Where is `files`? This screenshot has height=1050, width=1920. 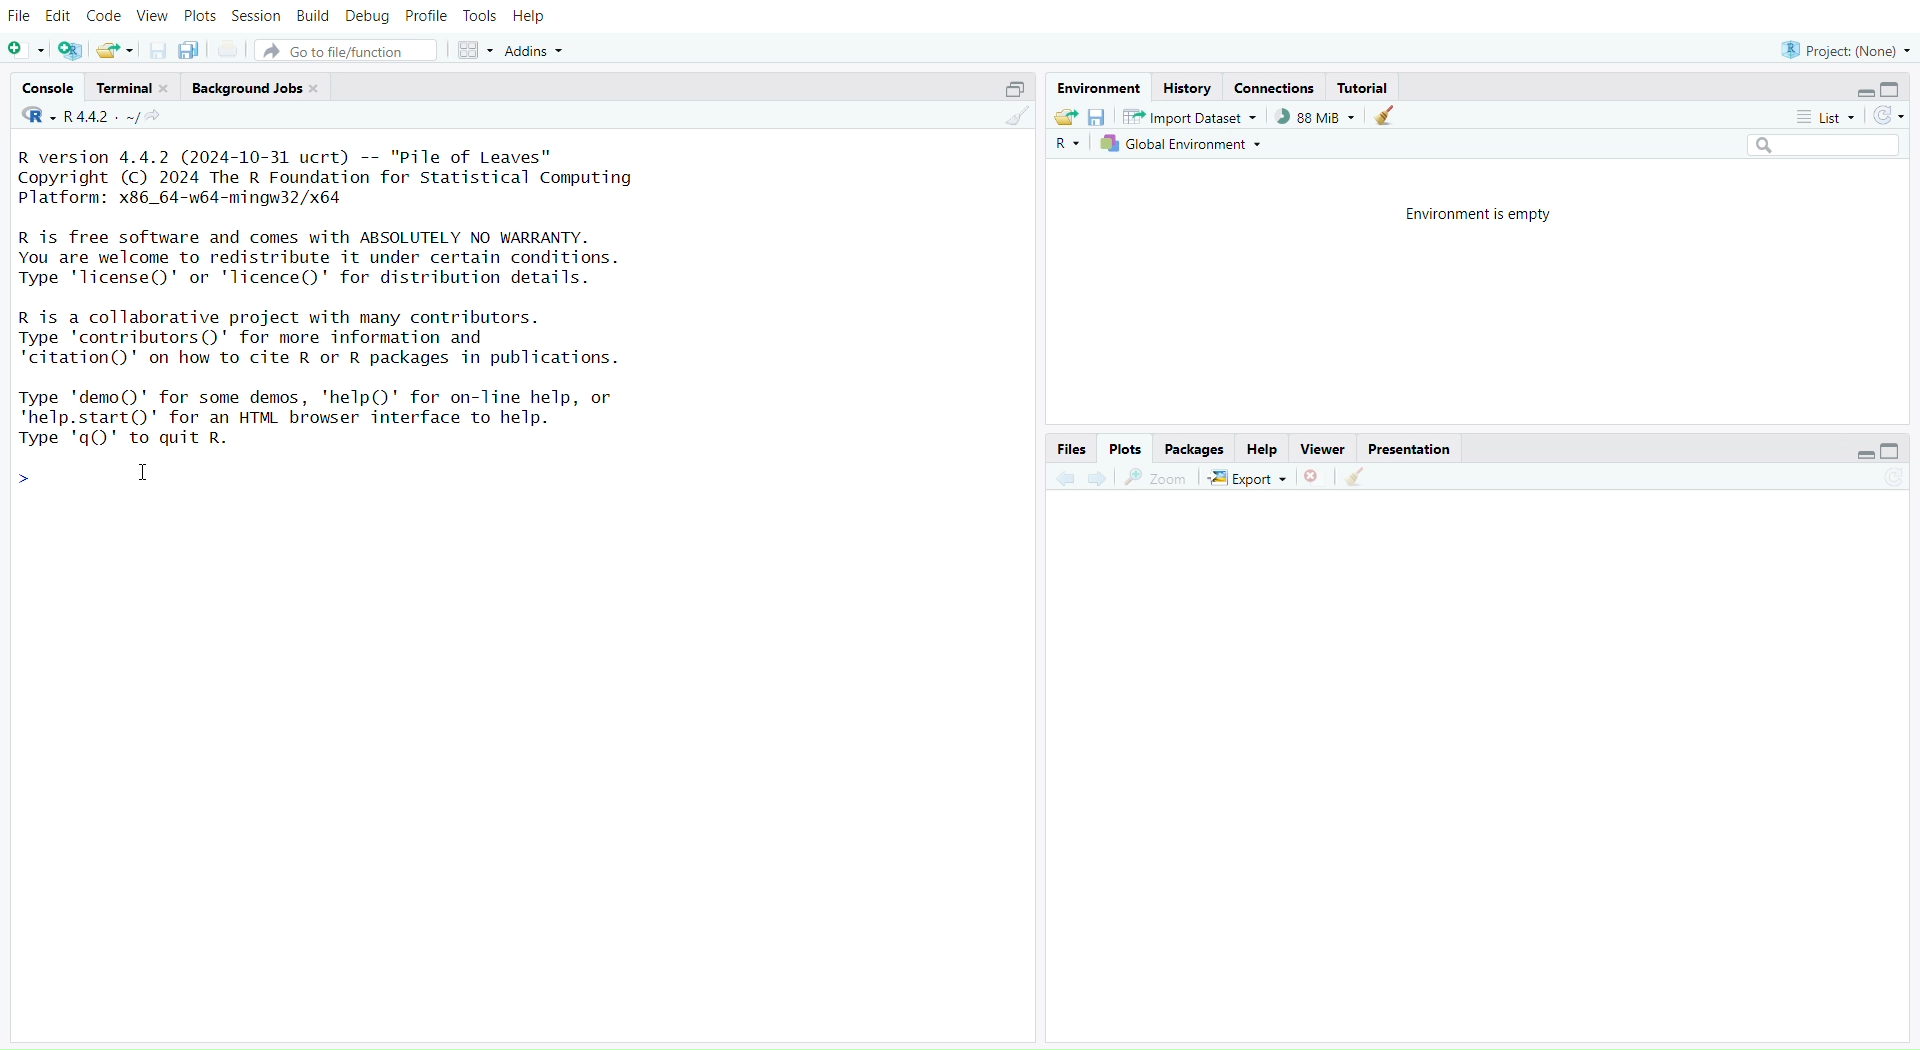 files is located at coordinates (1072, 448).